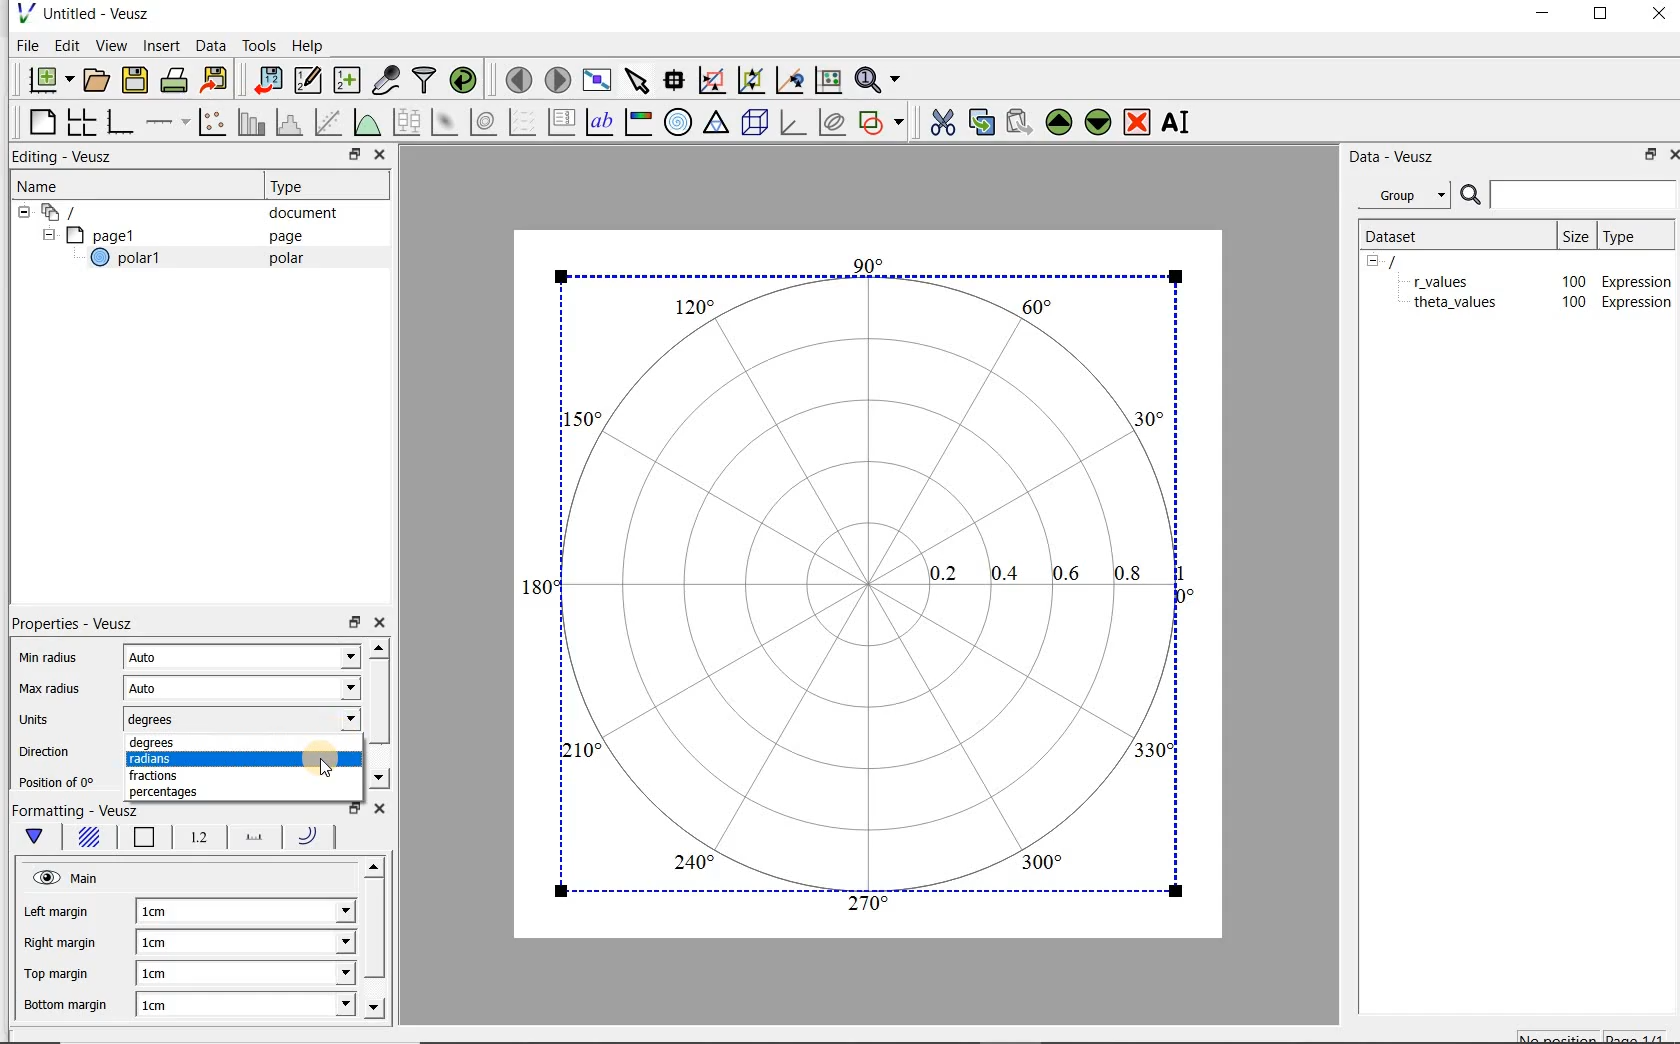 The image size is (1680, 1044). I want to click on hide sub menu, so click(19, 210).